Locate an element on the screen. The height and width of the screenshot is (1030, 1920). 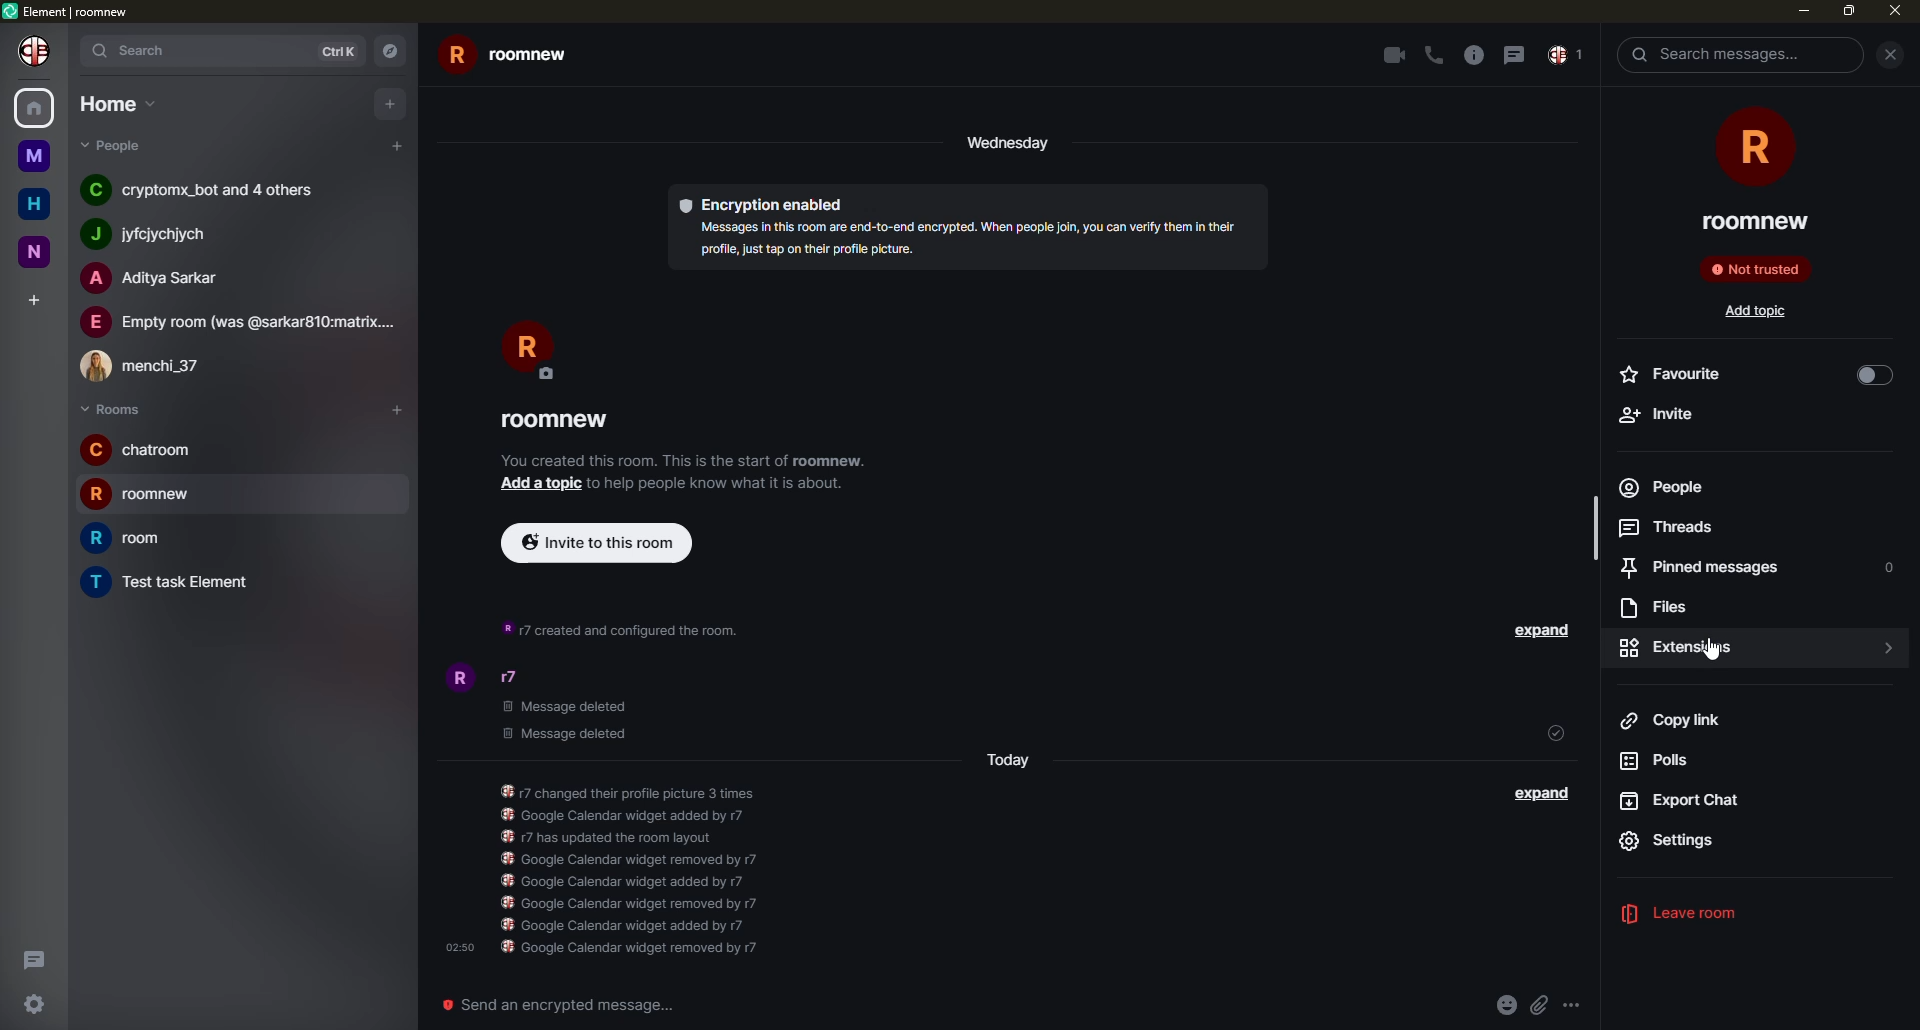
room is located at coordinates (142, 450).